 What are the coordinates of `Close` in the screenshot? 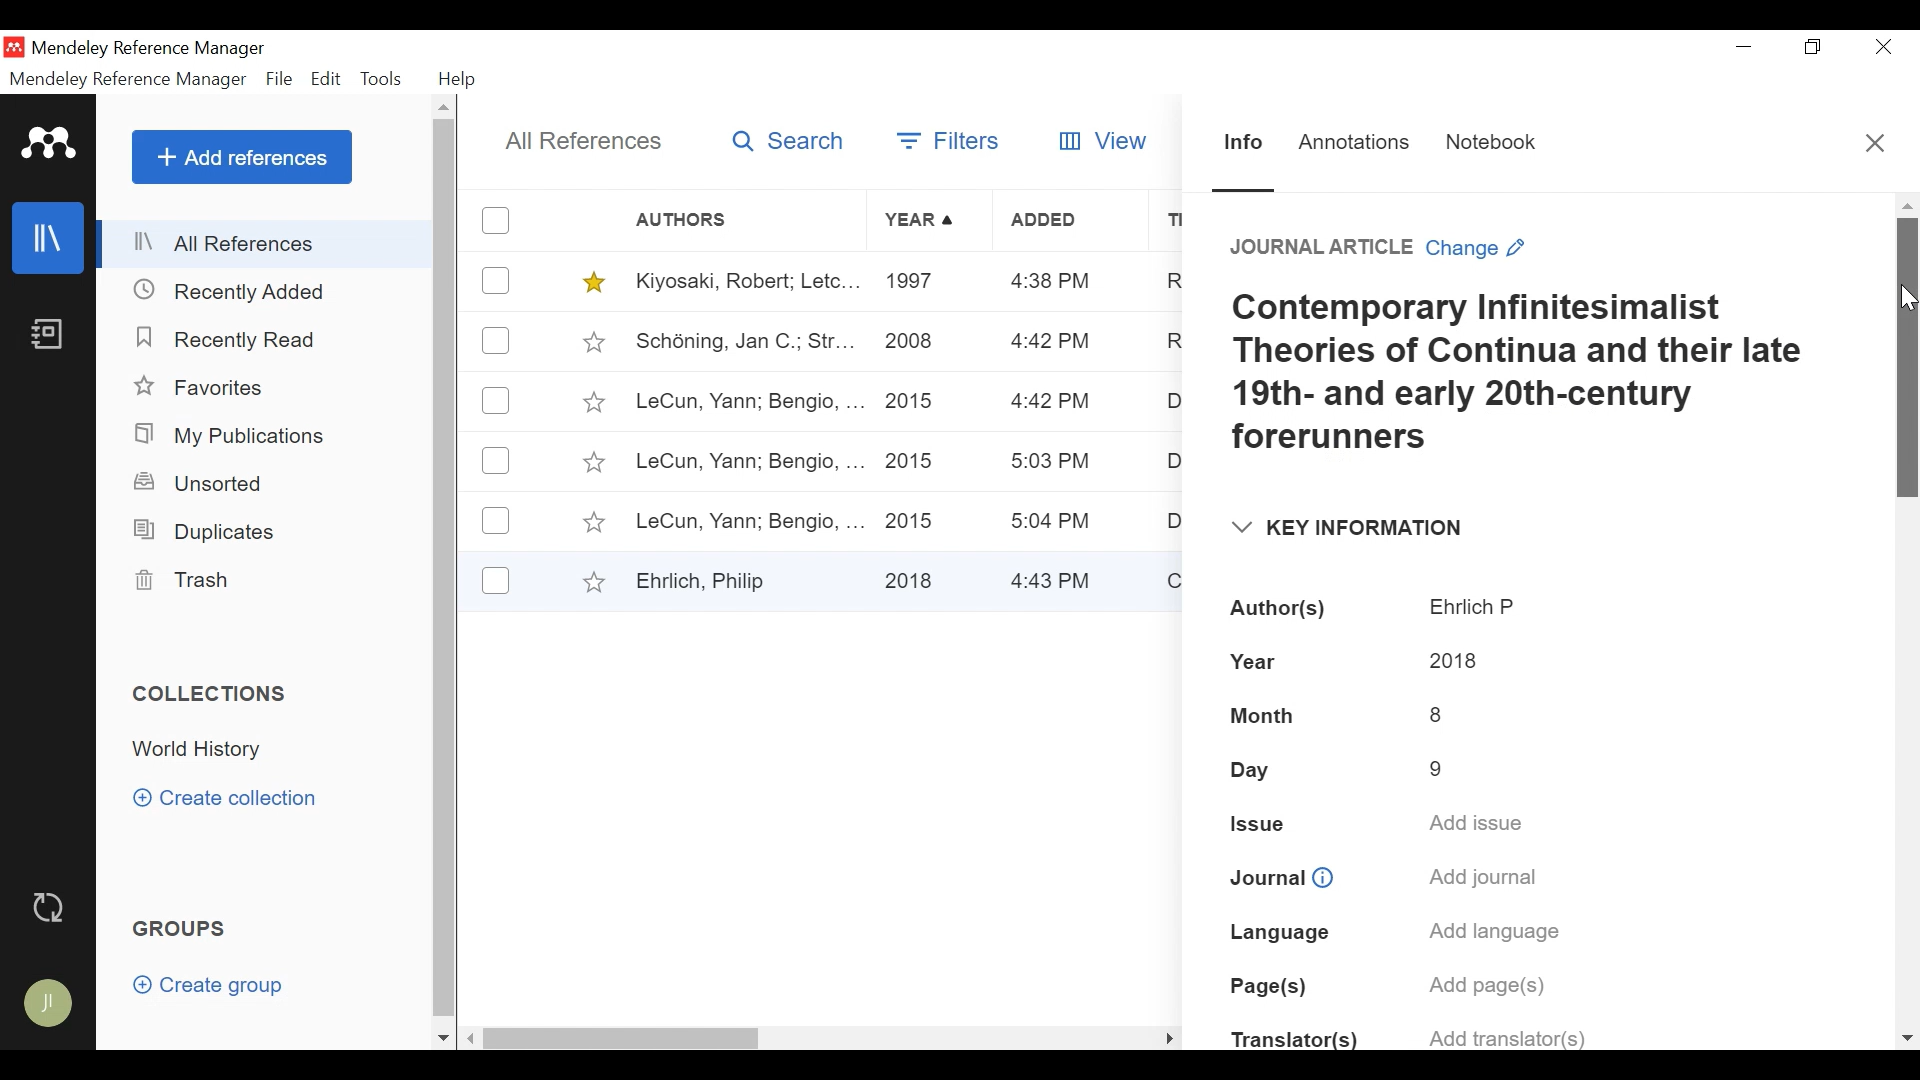 It's located at (1875, 142).